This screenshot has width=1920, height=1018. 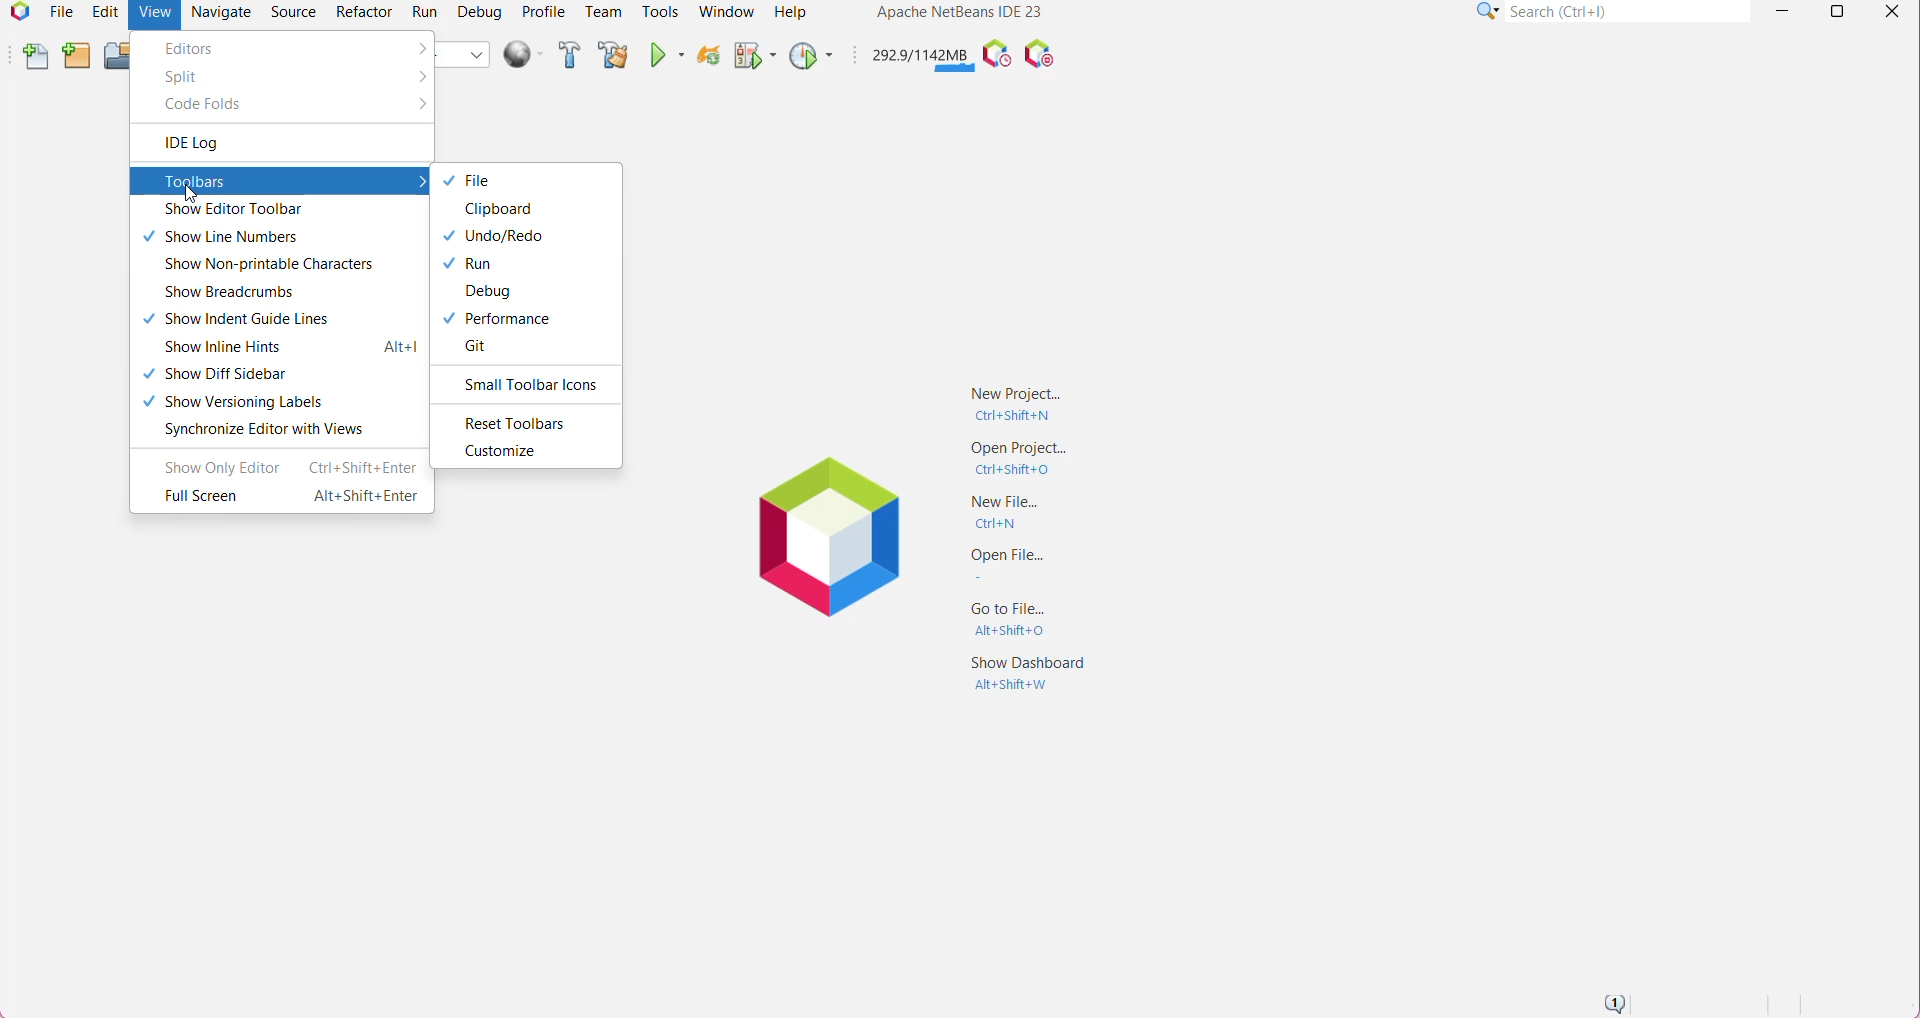 What do you see at coordinates (289, 348) in the screenshot?
I see `Show Inline Hints` at bounding box center [289, 348].